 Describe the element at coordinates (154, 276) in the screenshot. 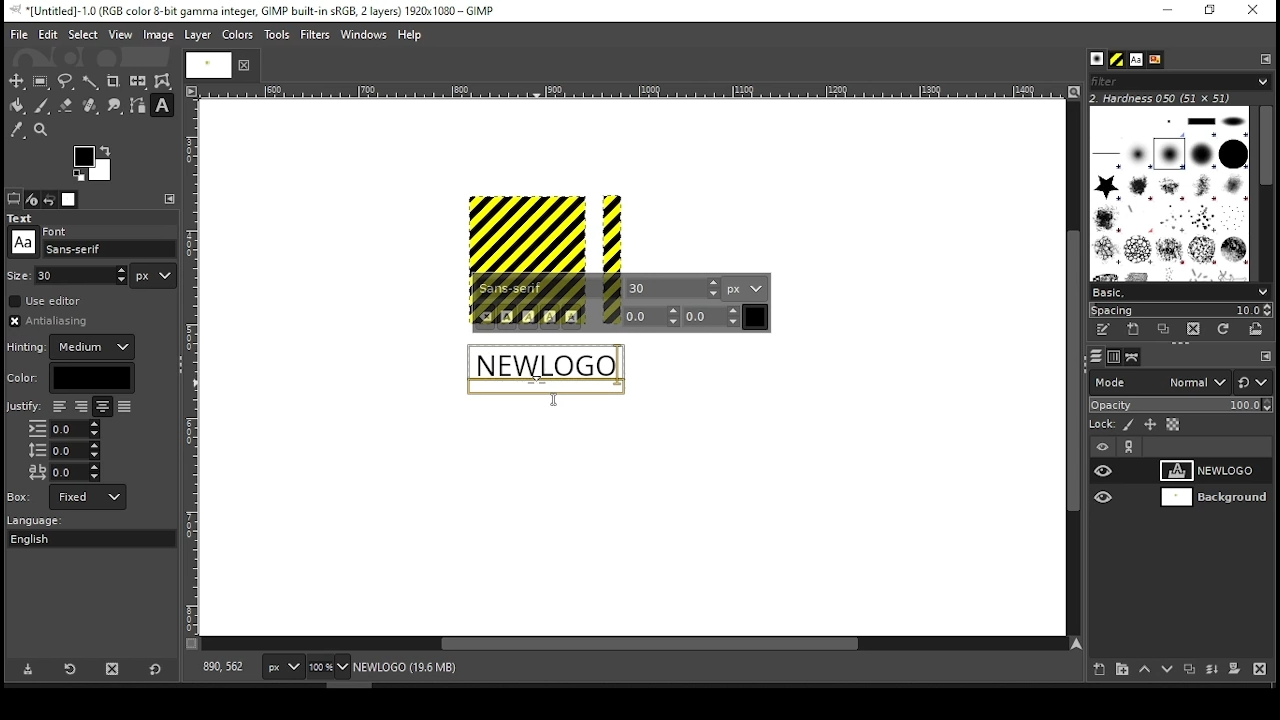

I see `units` at that location.